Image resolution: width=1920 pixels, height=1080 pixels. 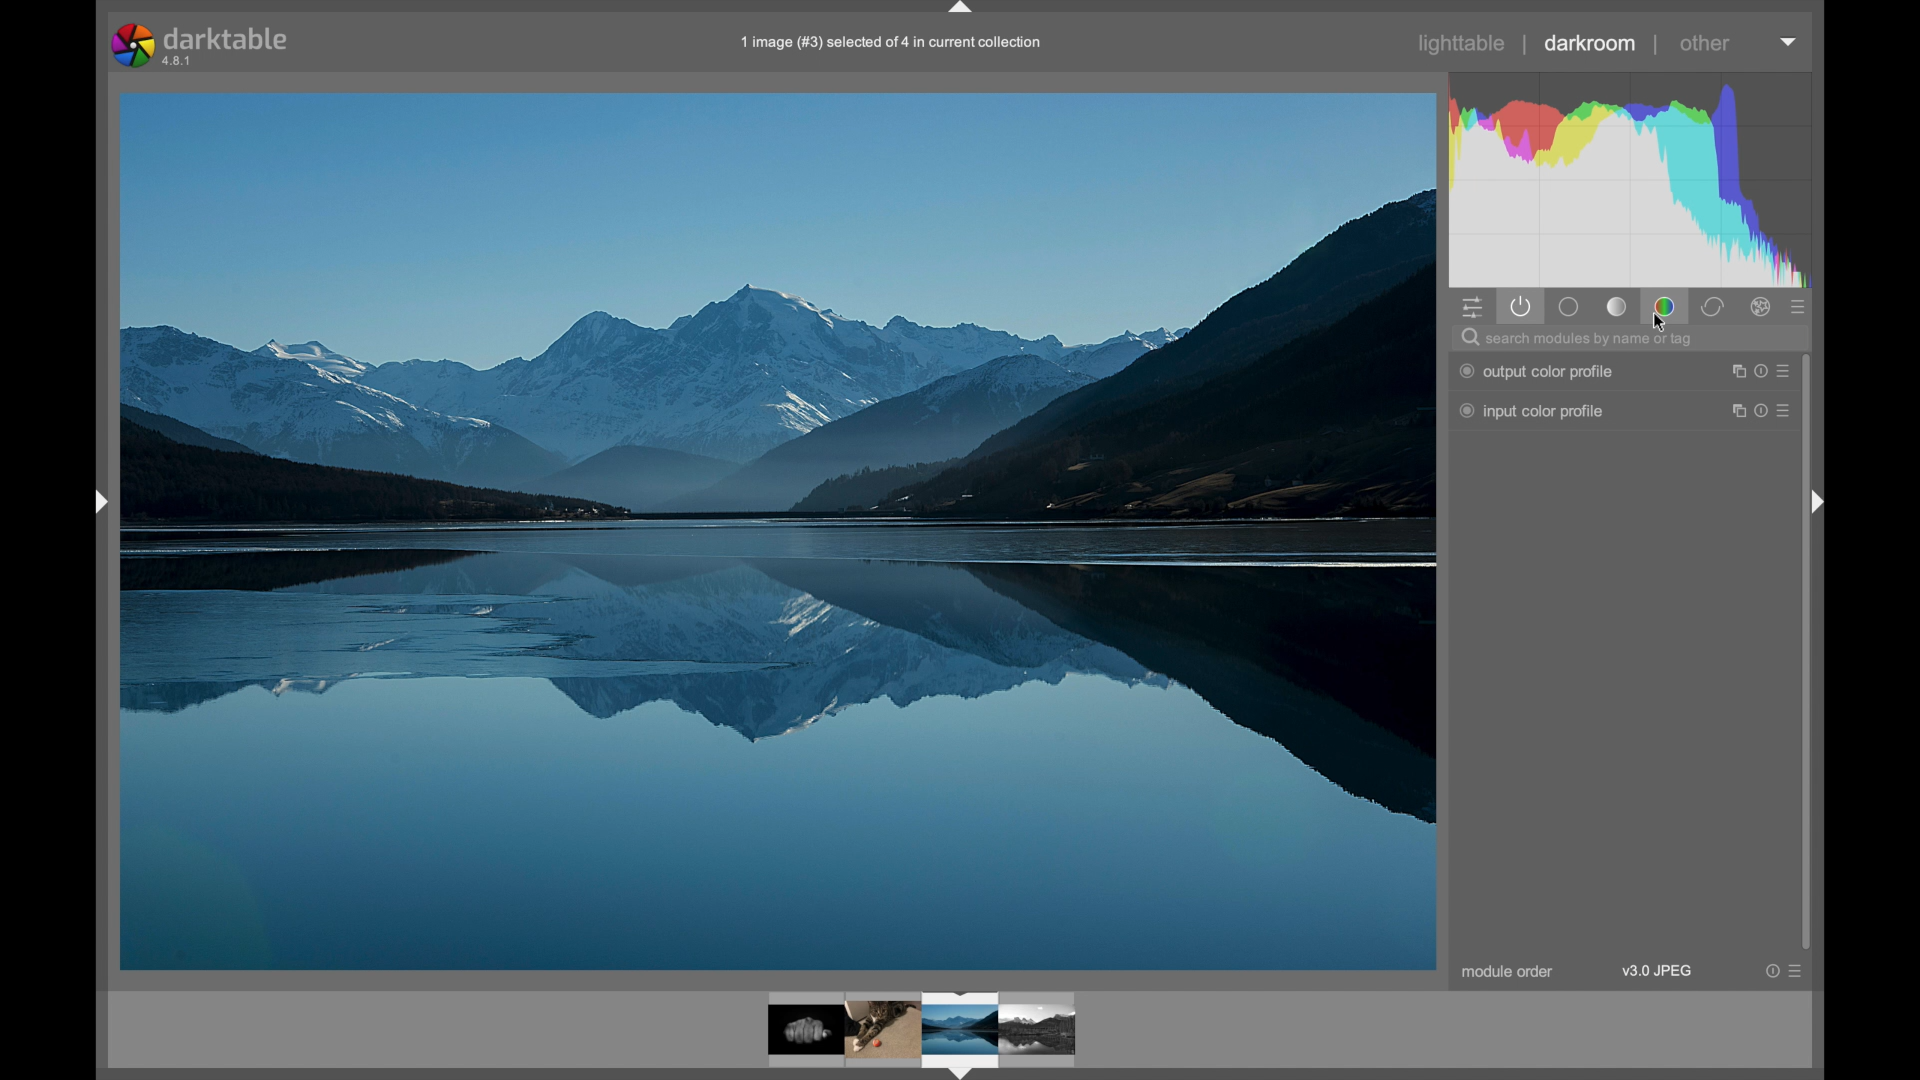 What do you see at coordinates (1570, 308) in the screenshot?
I see `base` at bounding box center [1570, 308].